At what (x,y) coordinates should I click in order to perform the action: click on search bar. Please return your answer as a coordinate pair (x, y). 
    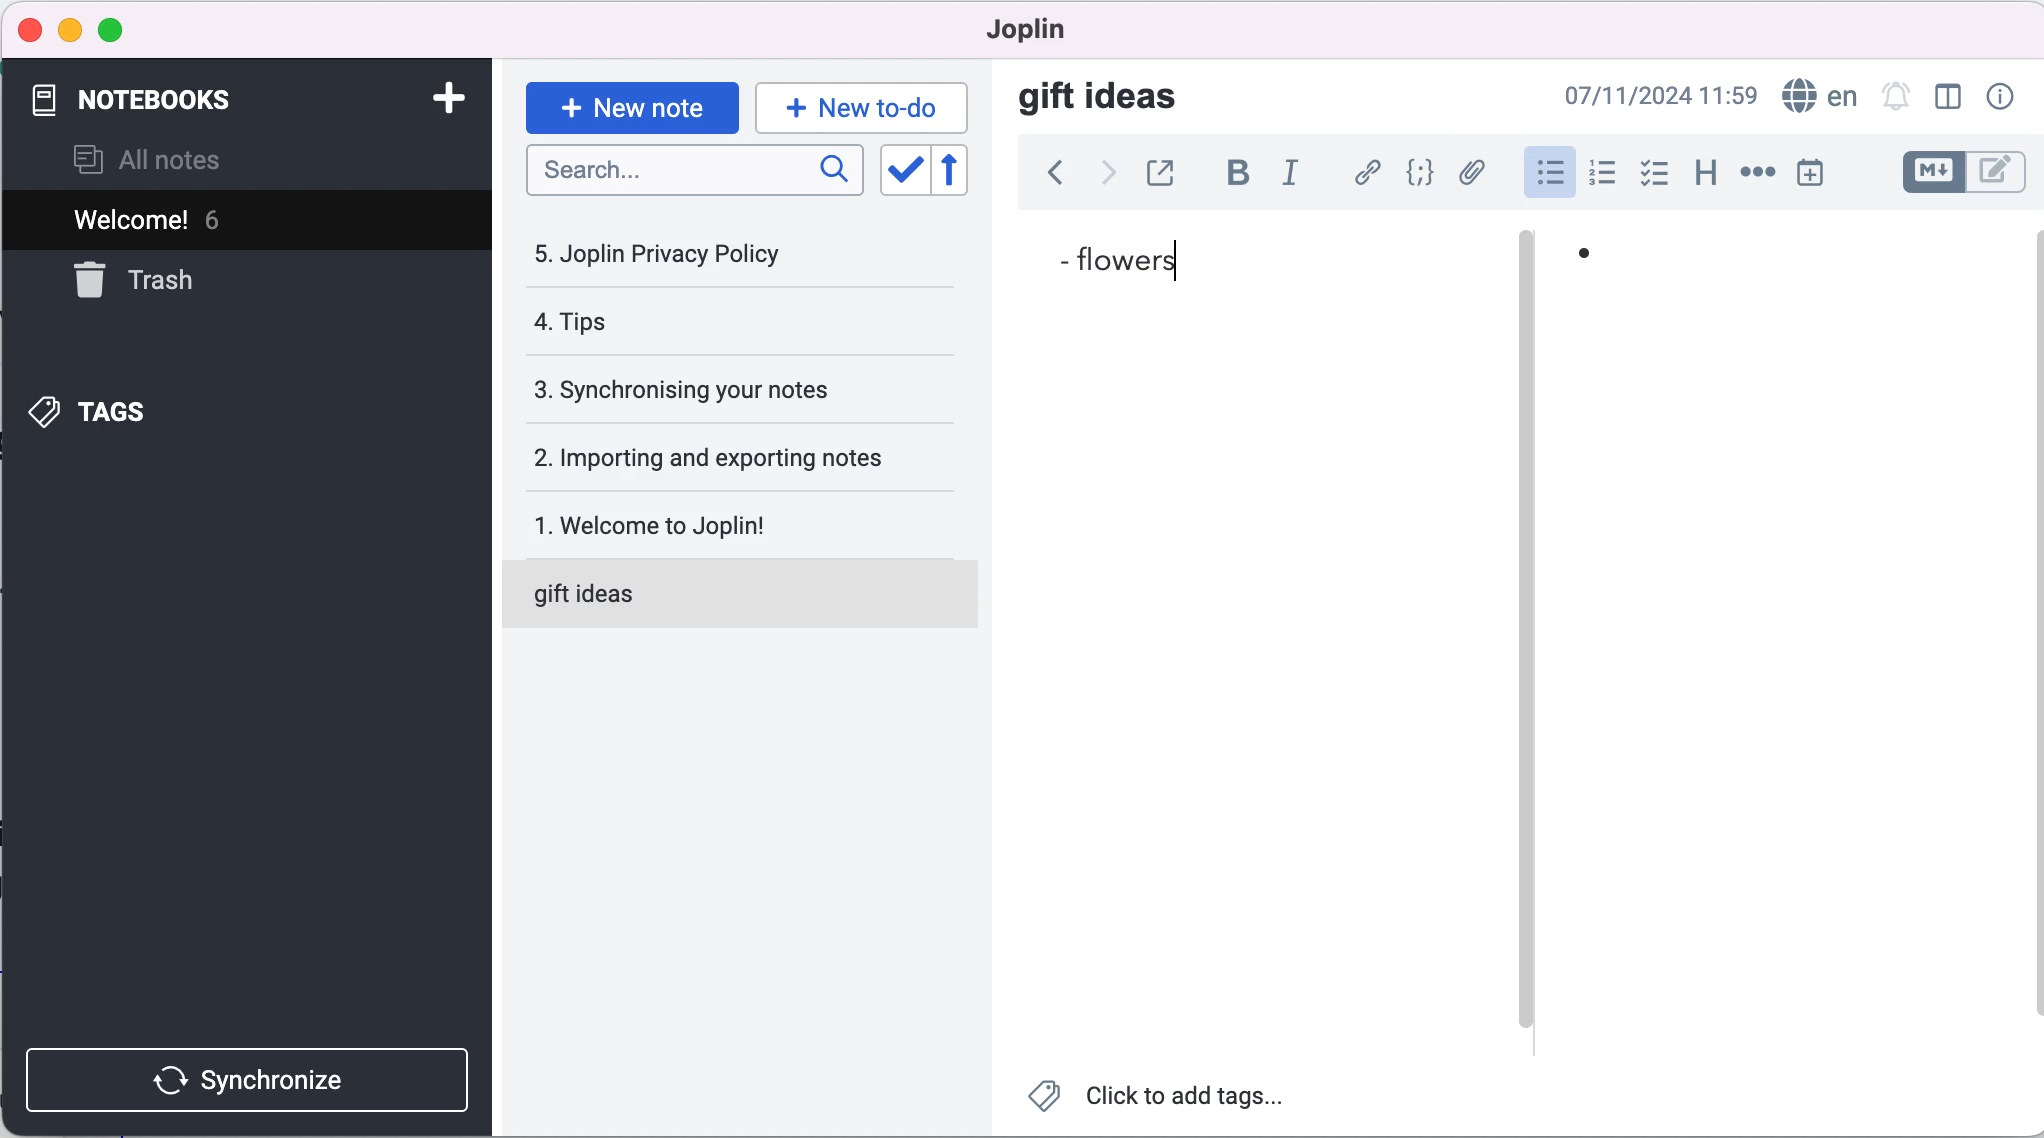
    Looking at the image, I should click on (691, 172).